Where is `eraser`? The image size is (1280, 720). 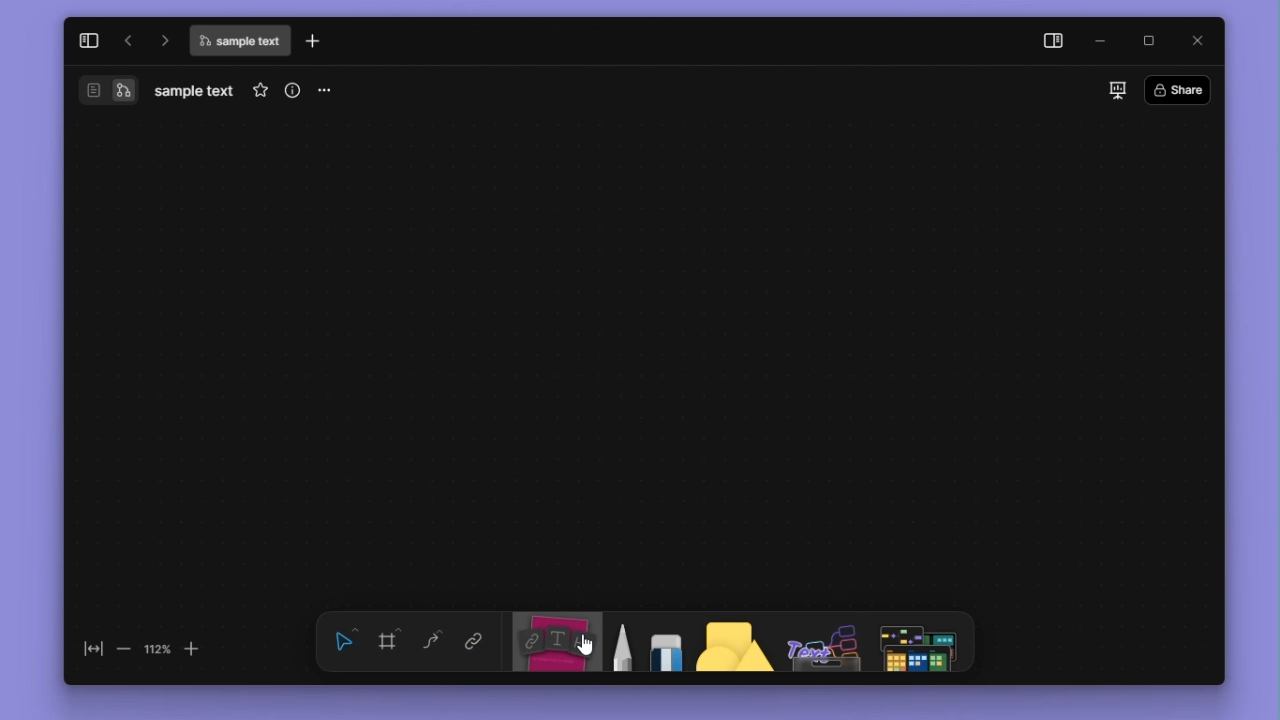
eraser is located at coordinates (666, 642).